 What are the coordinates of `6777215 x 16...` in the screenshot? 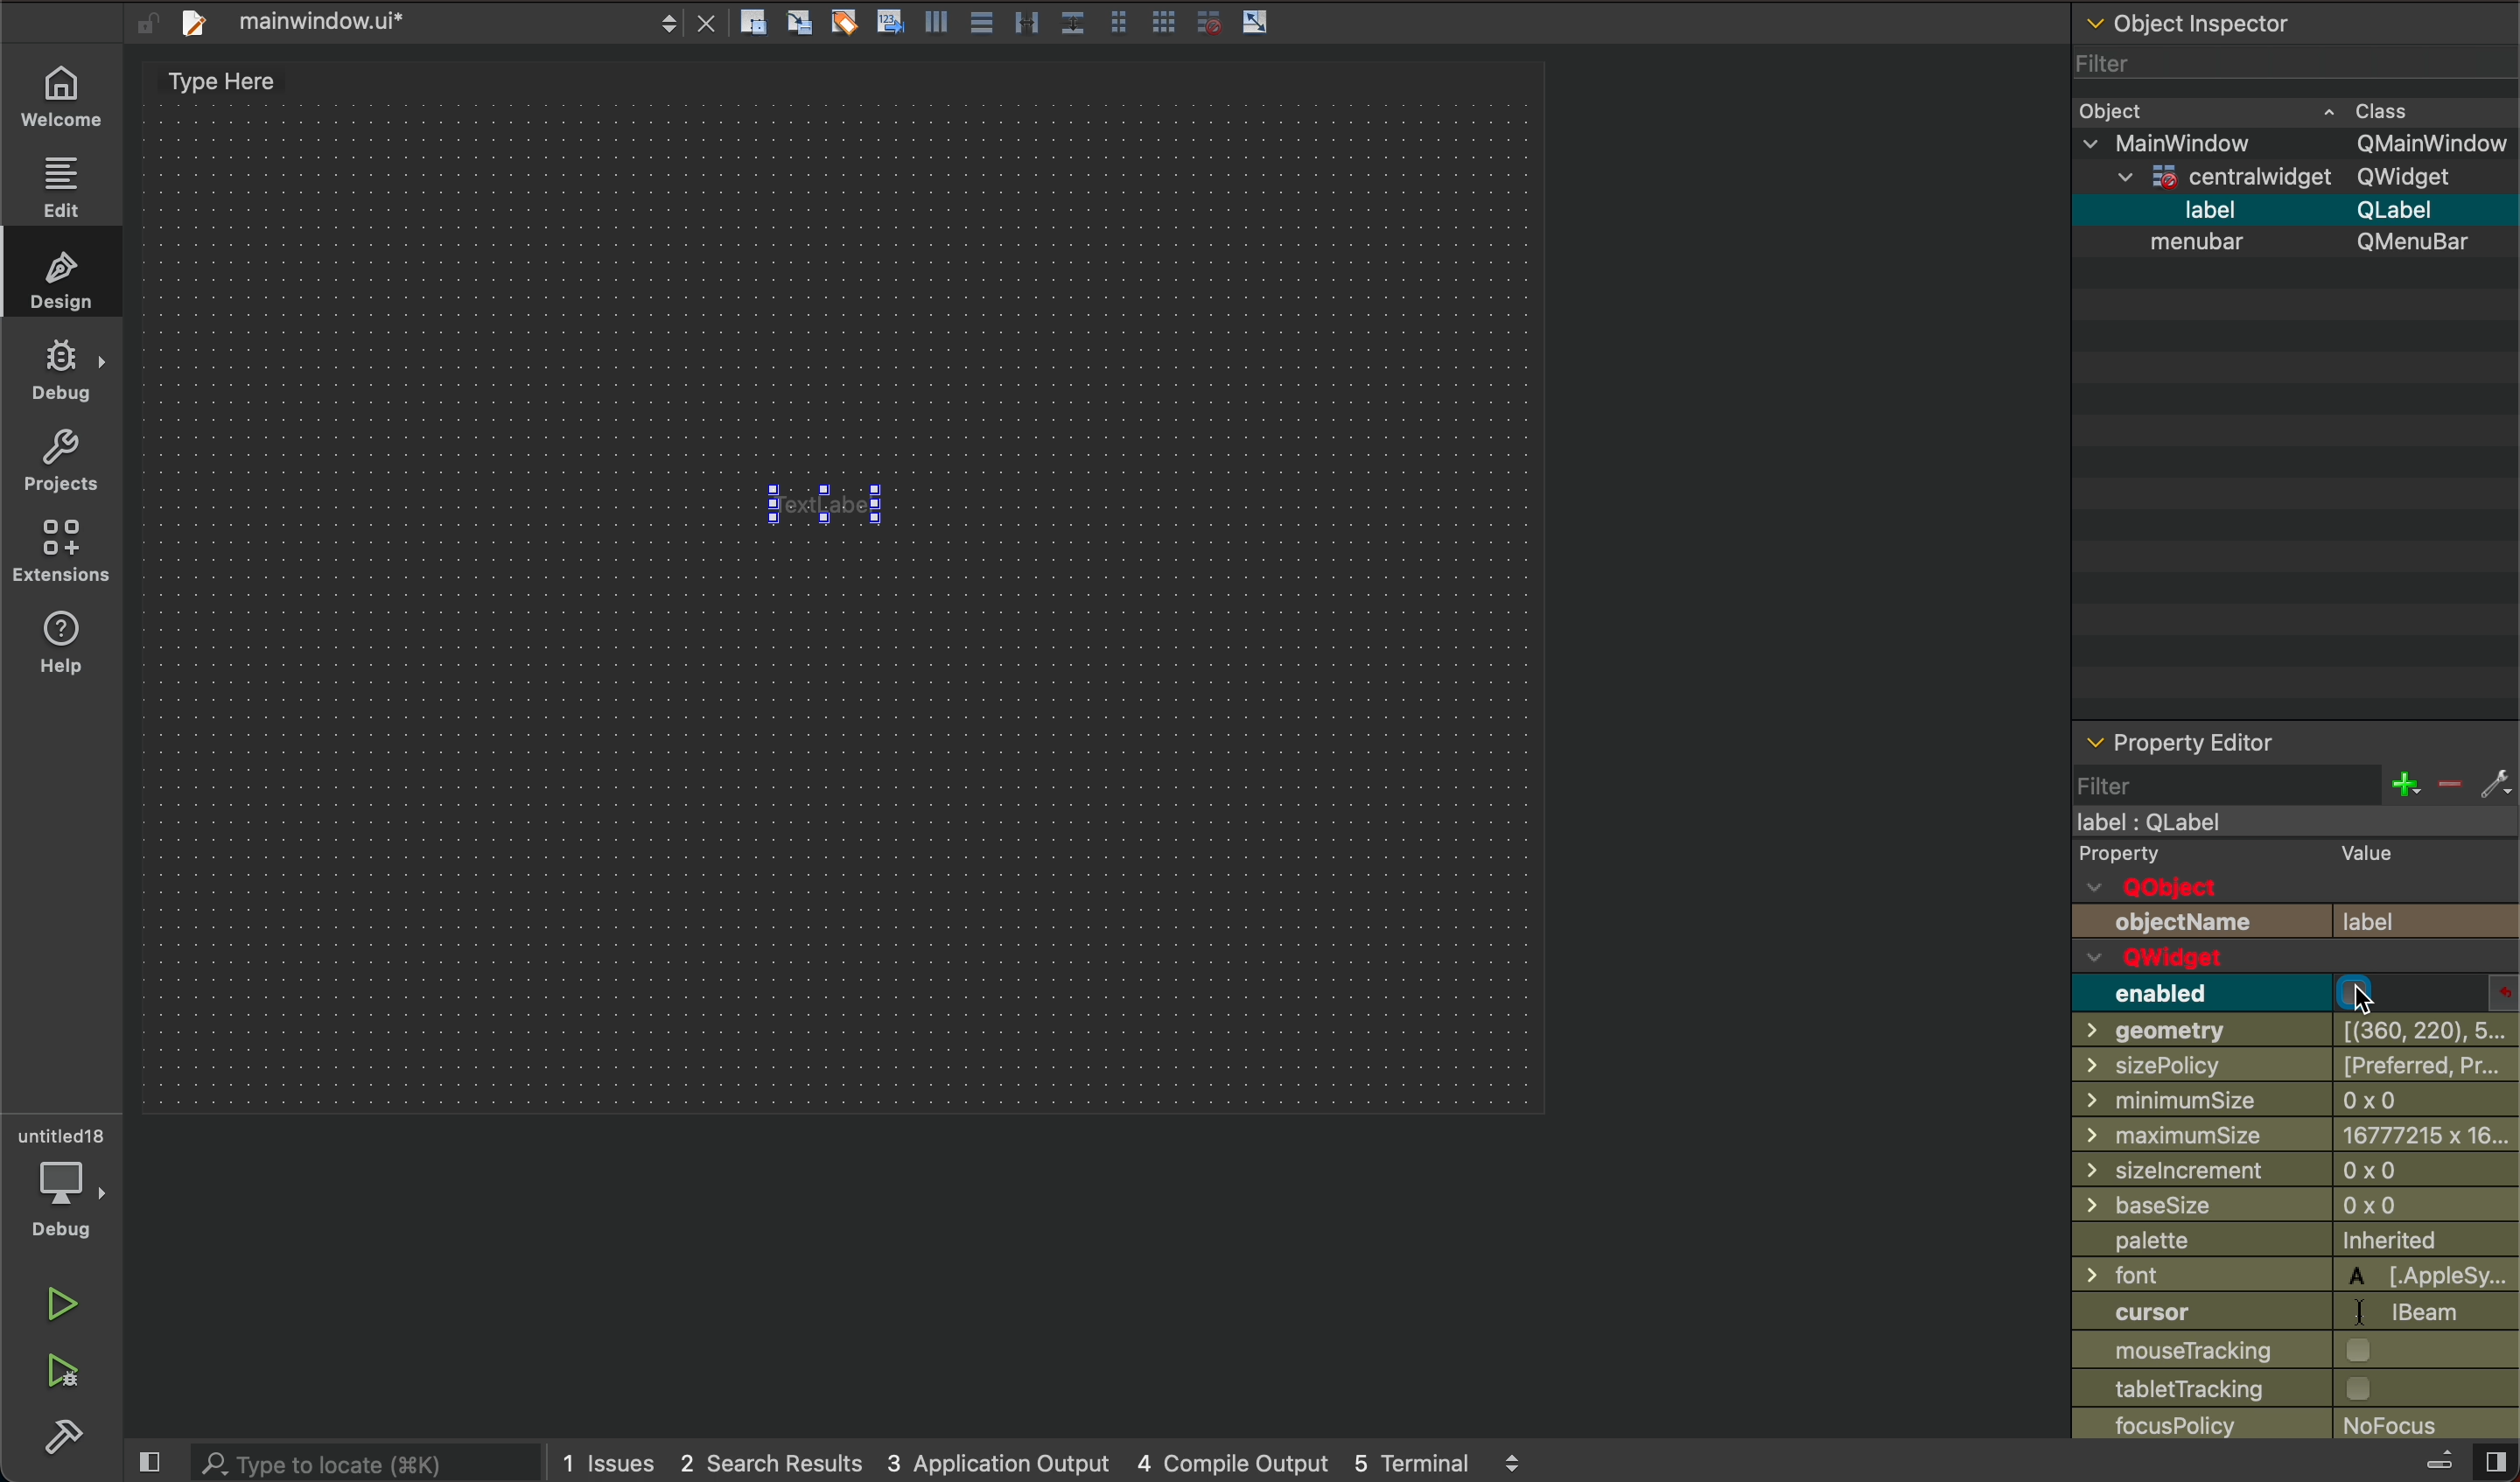 It's located at (2421, 1135).